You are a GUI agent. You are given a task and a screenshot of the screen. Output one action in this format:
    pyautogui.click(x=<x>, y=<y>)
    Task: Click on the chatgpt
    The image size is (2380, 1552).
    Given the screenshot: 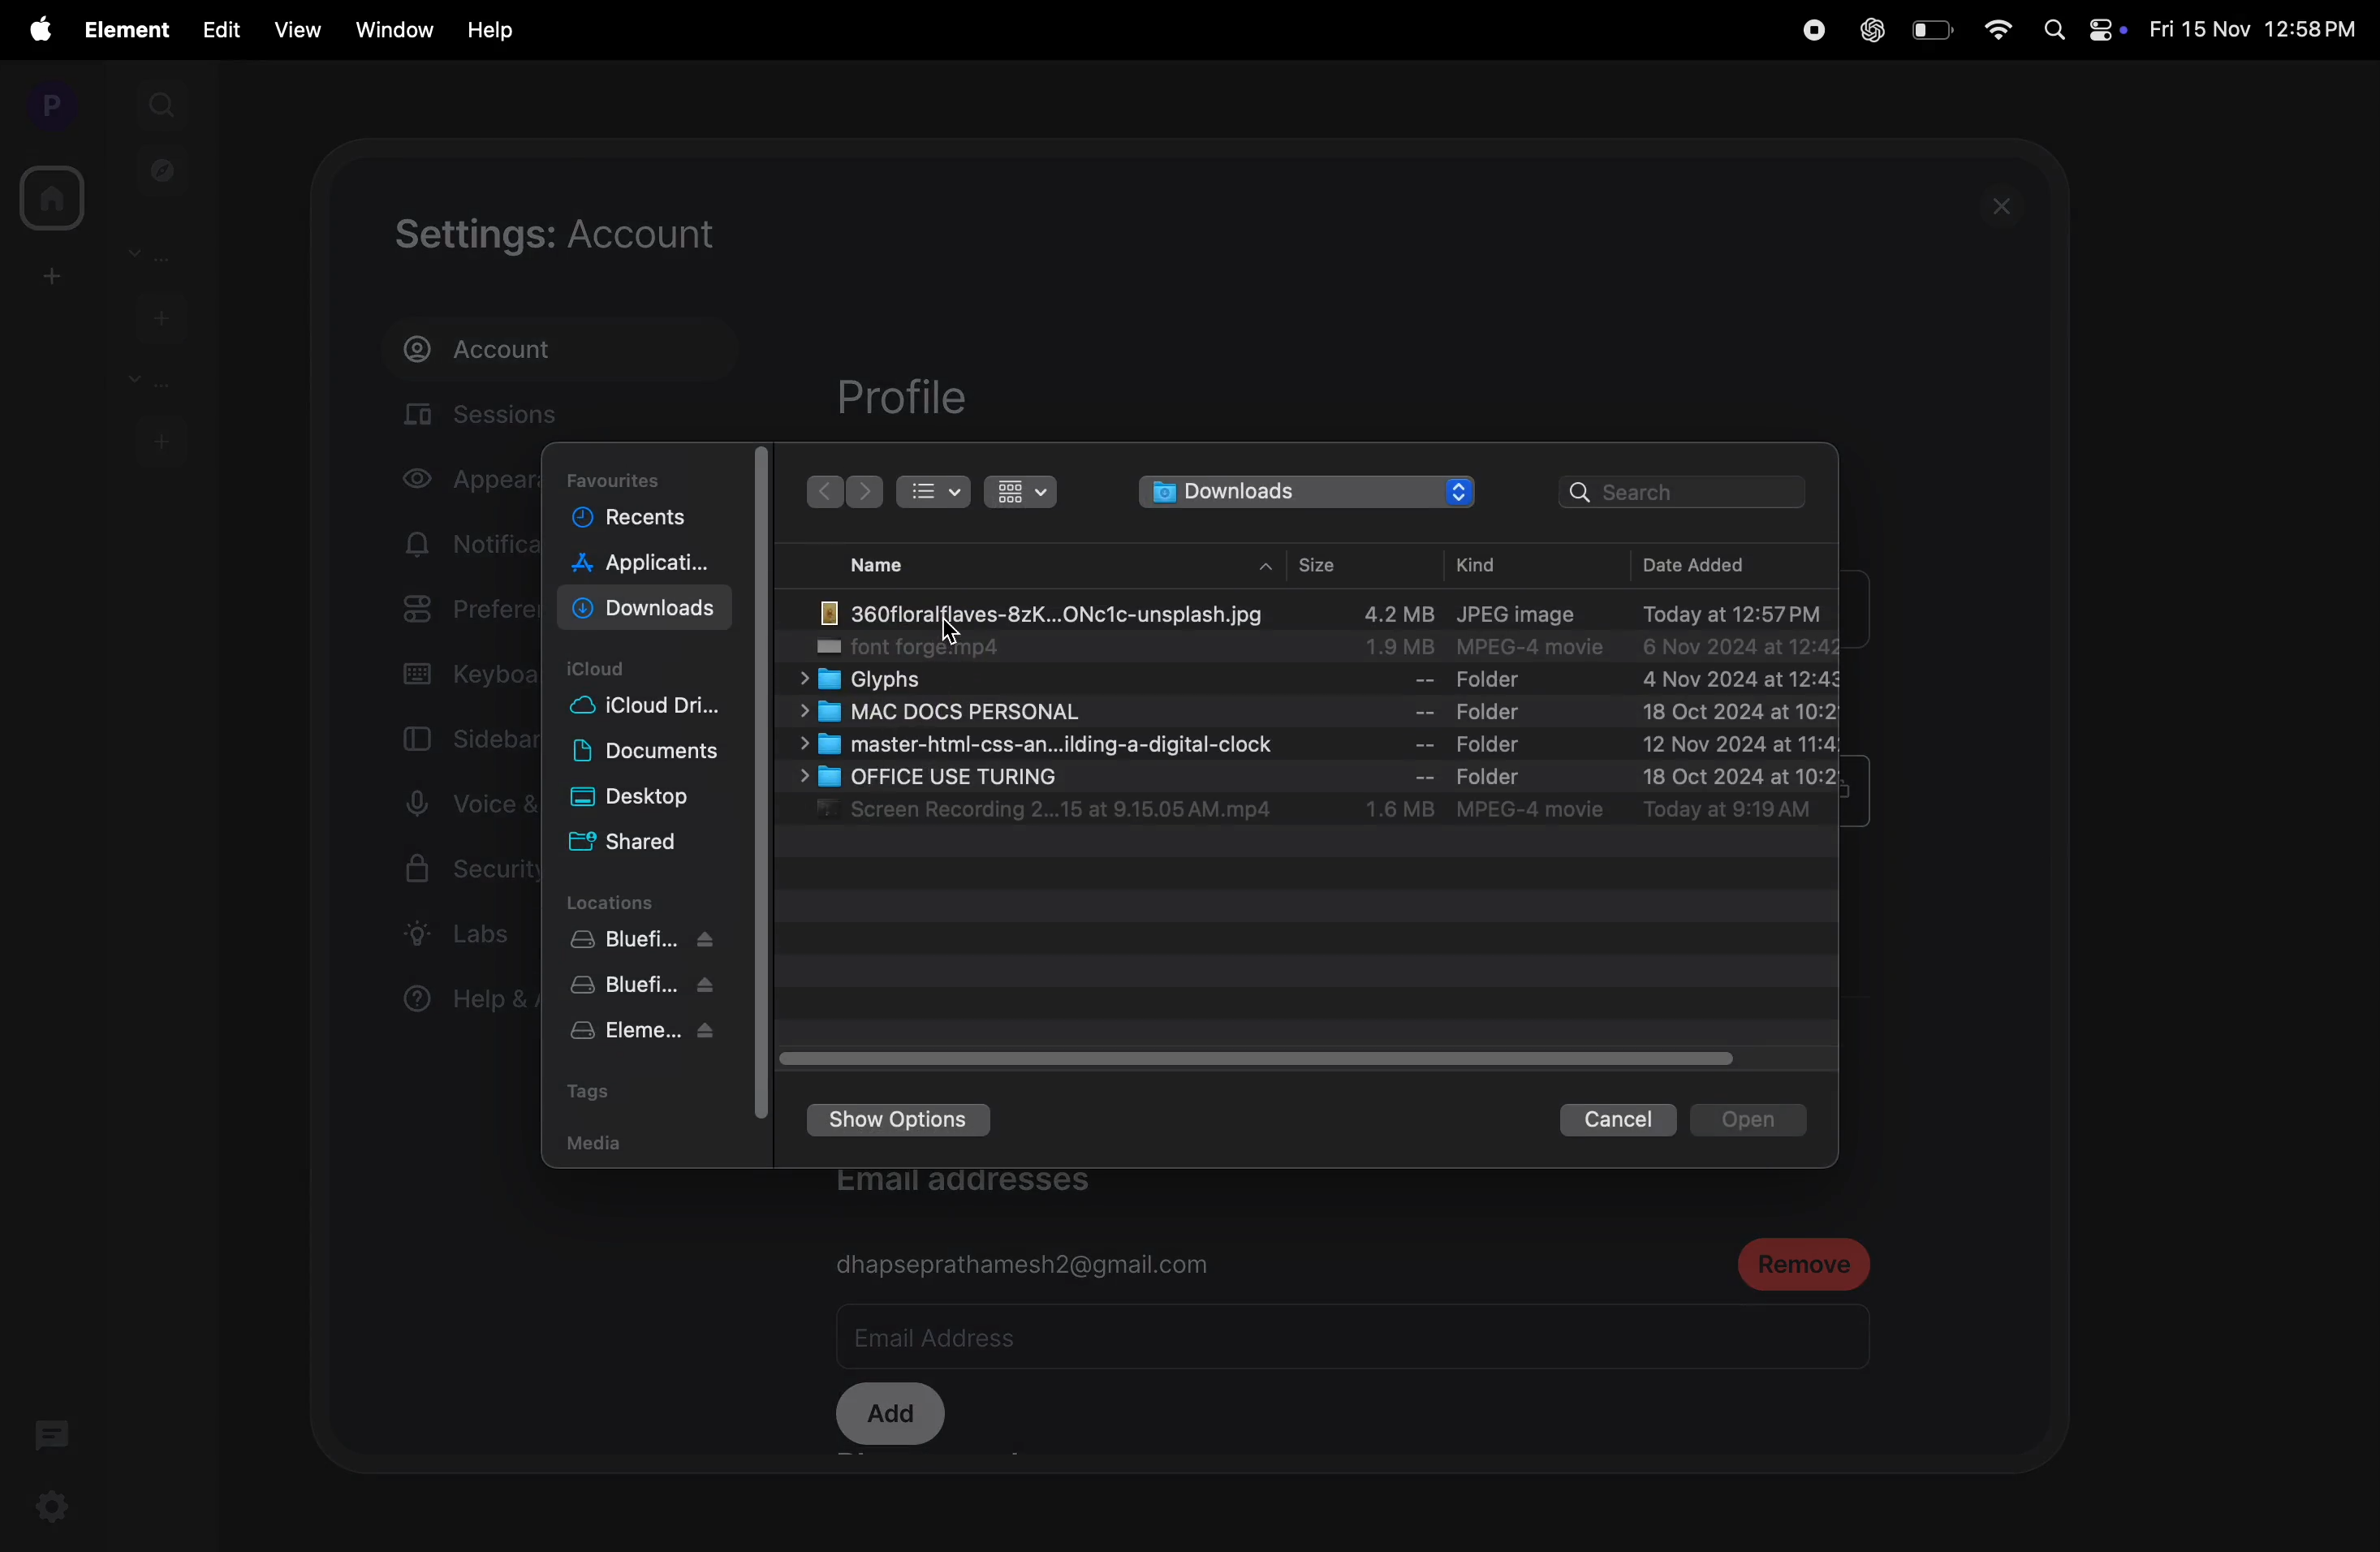 What is the action you would take?
    pyautogui.click(x=1869, y=31)
    